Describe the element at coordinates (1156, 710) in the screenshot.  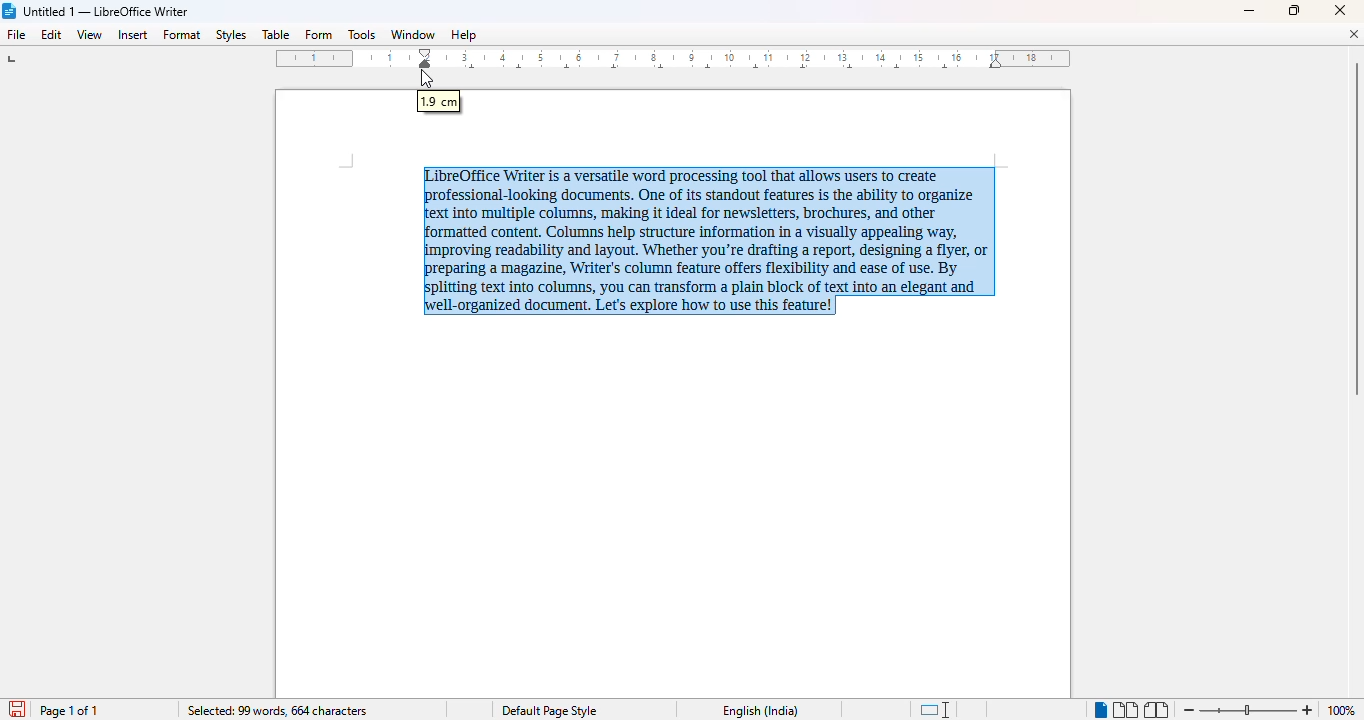
I see `book view` at that location.